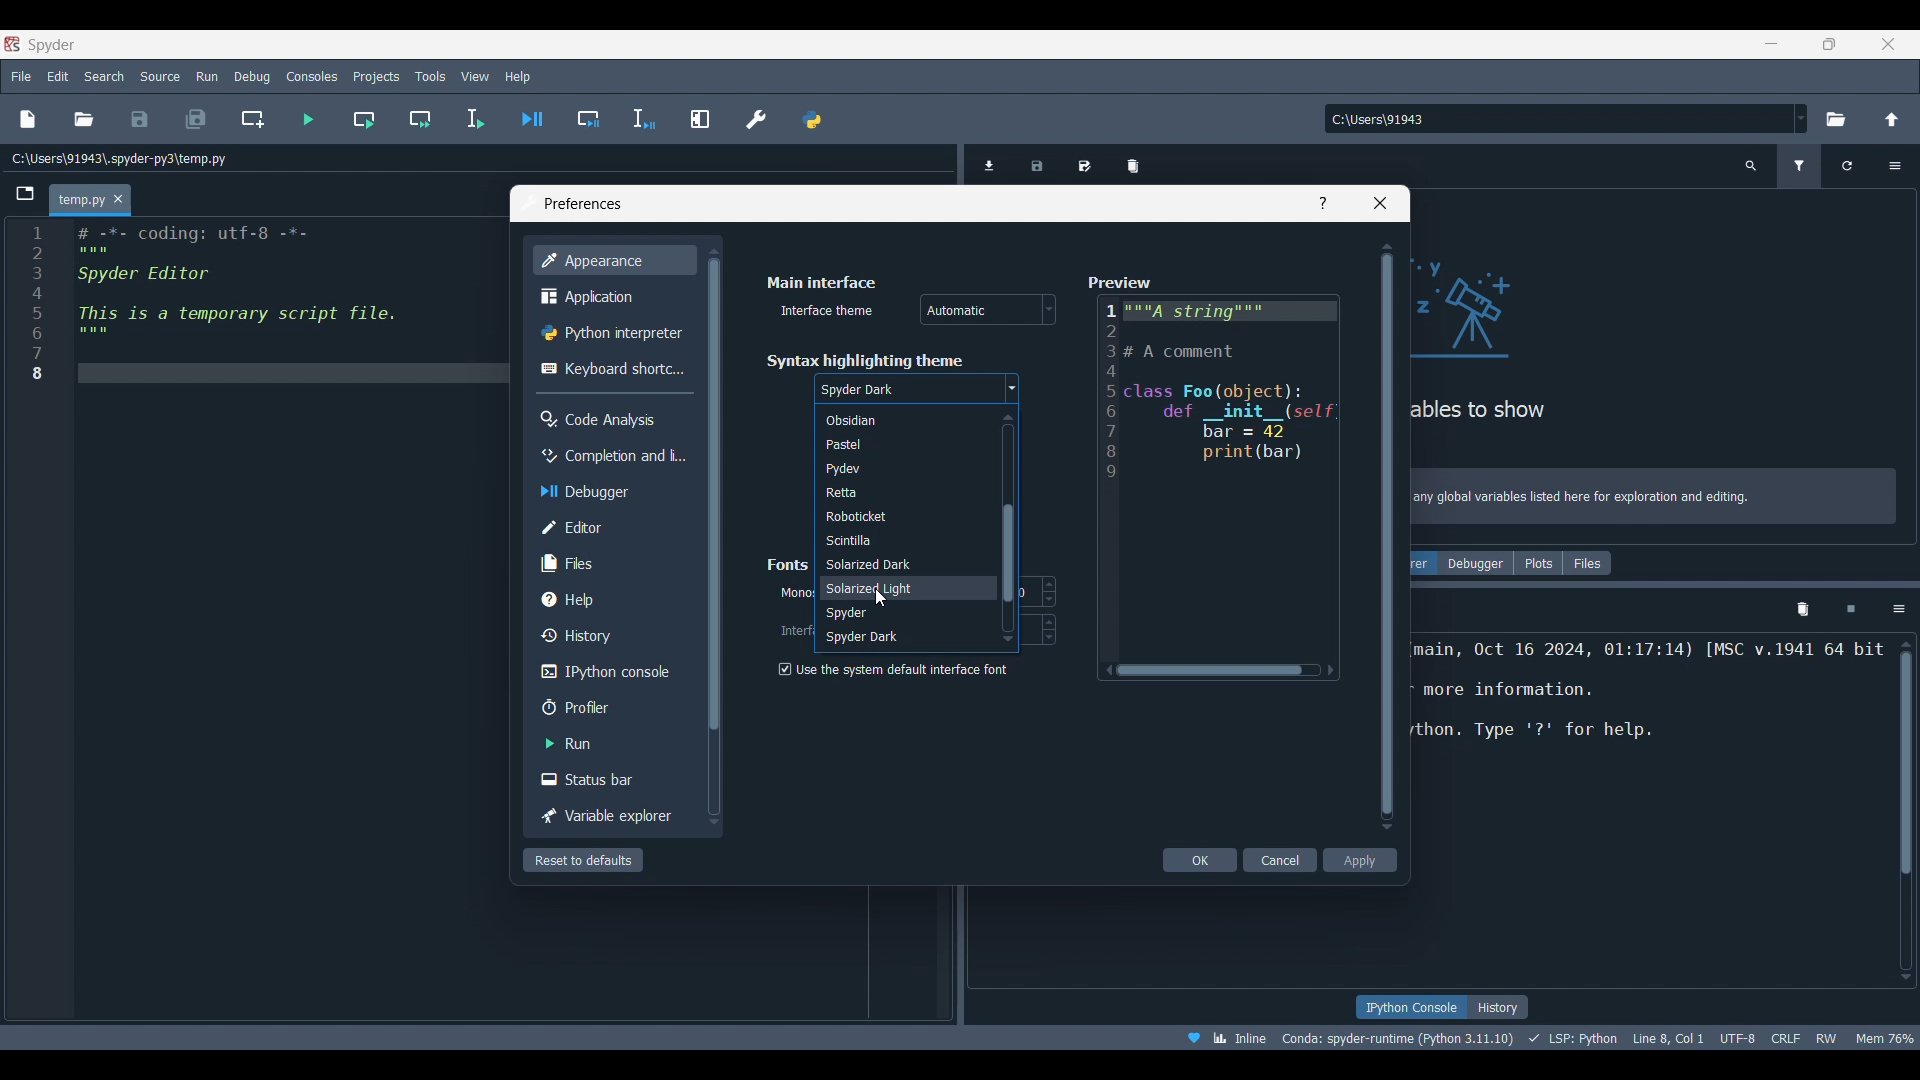  What do you see at coordinates (1669, 1037) in the screenshot?
I see `cursor details` at bounding box center [1669, 1037].